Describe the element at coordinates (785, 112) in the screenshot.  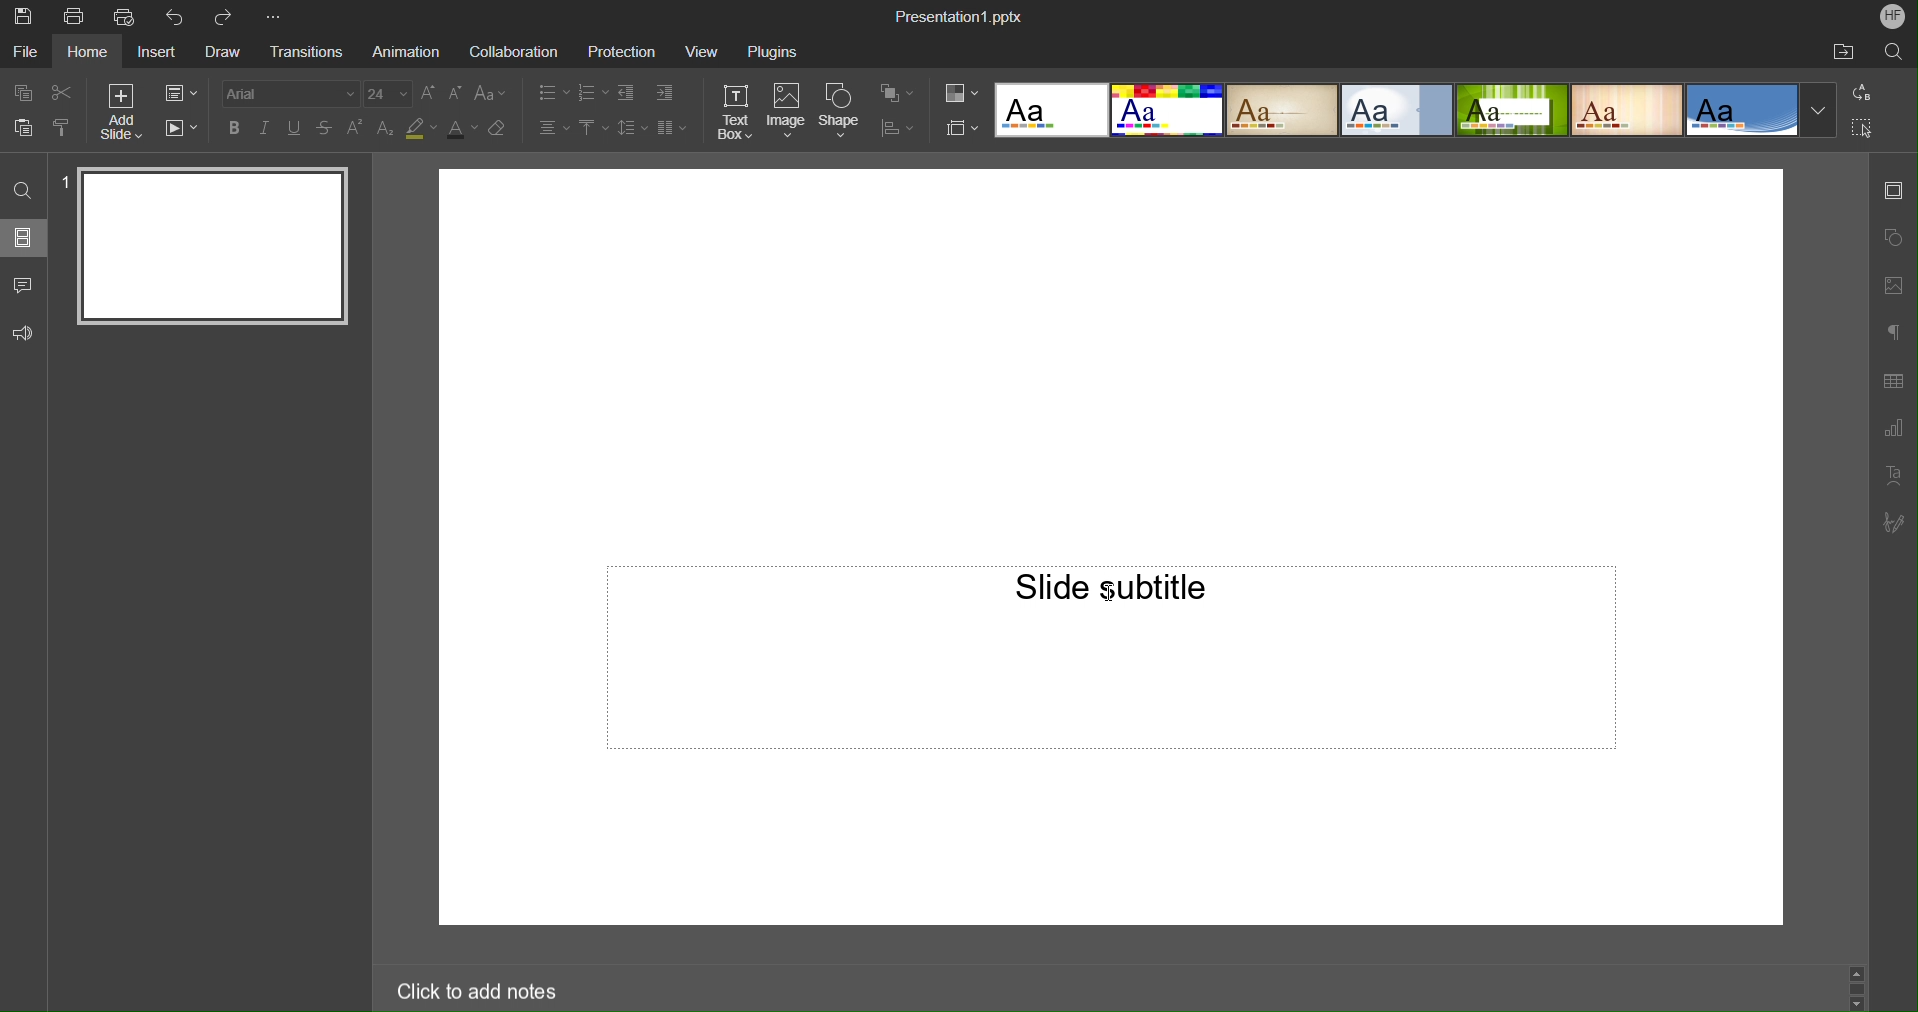
I see `Image` at that location.